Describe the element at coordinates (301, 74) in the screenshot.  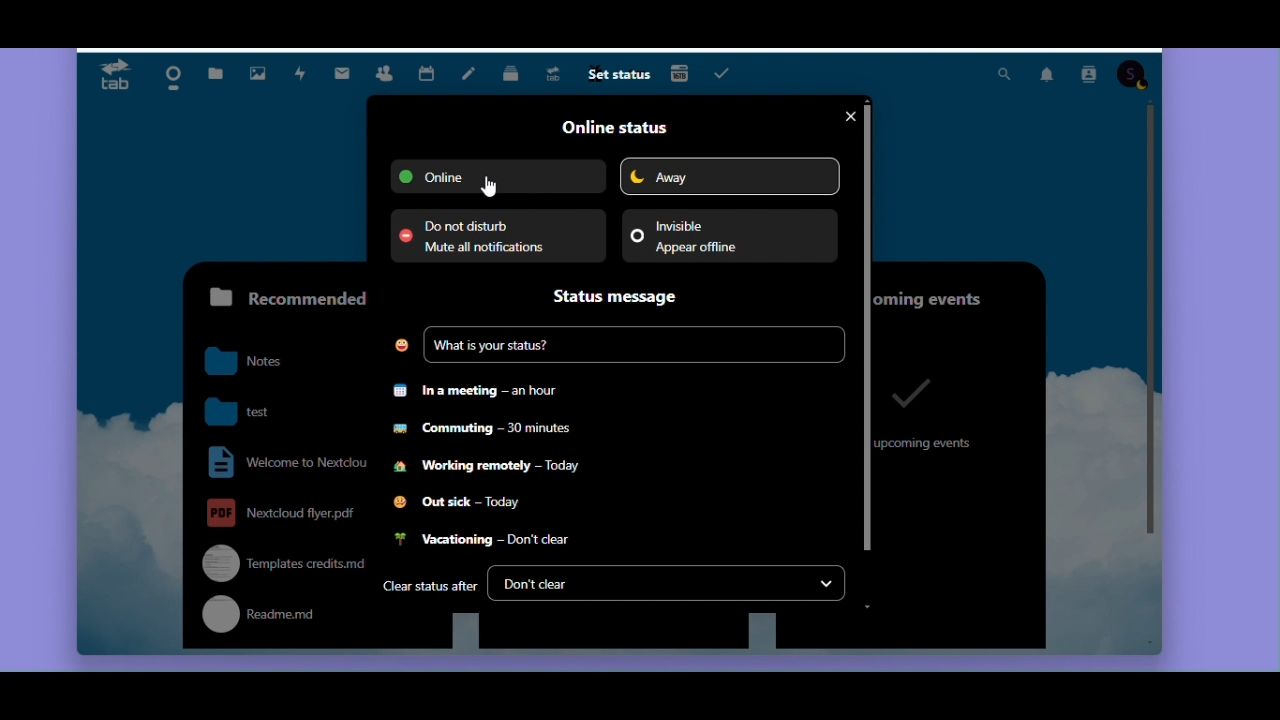
I see `Activity` at that location.